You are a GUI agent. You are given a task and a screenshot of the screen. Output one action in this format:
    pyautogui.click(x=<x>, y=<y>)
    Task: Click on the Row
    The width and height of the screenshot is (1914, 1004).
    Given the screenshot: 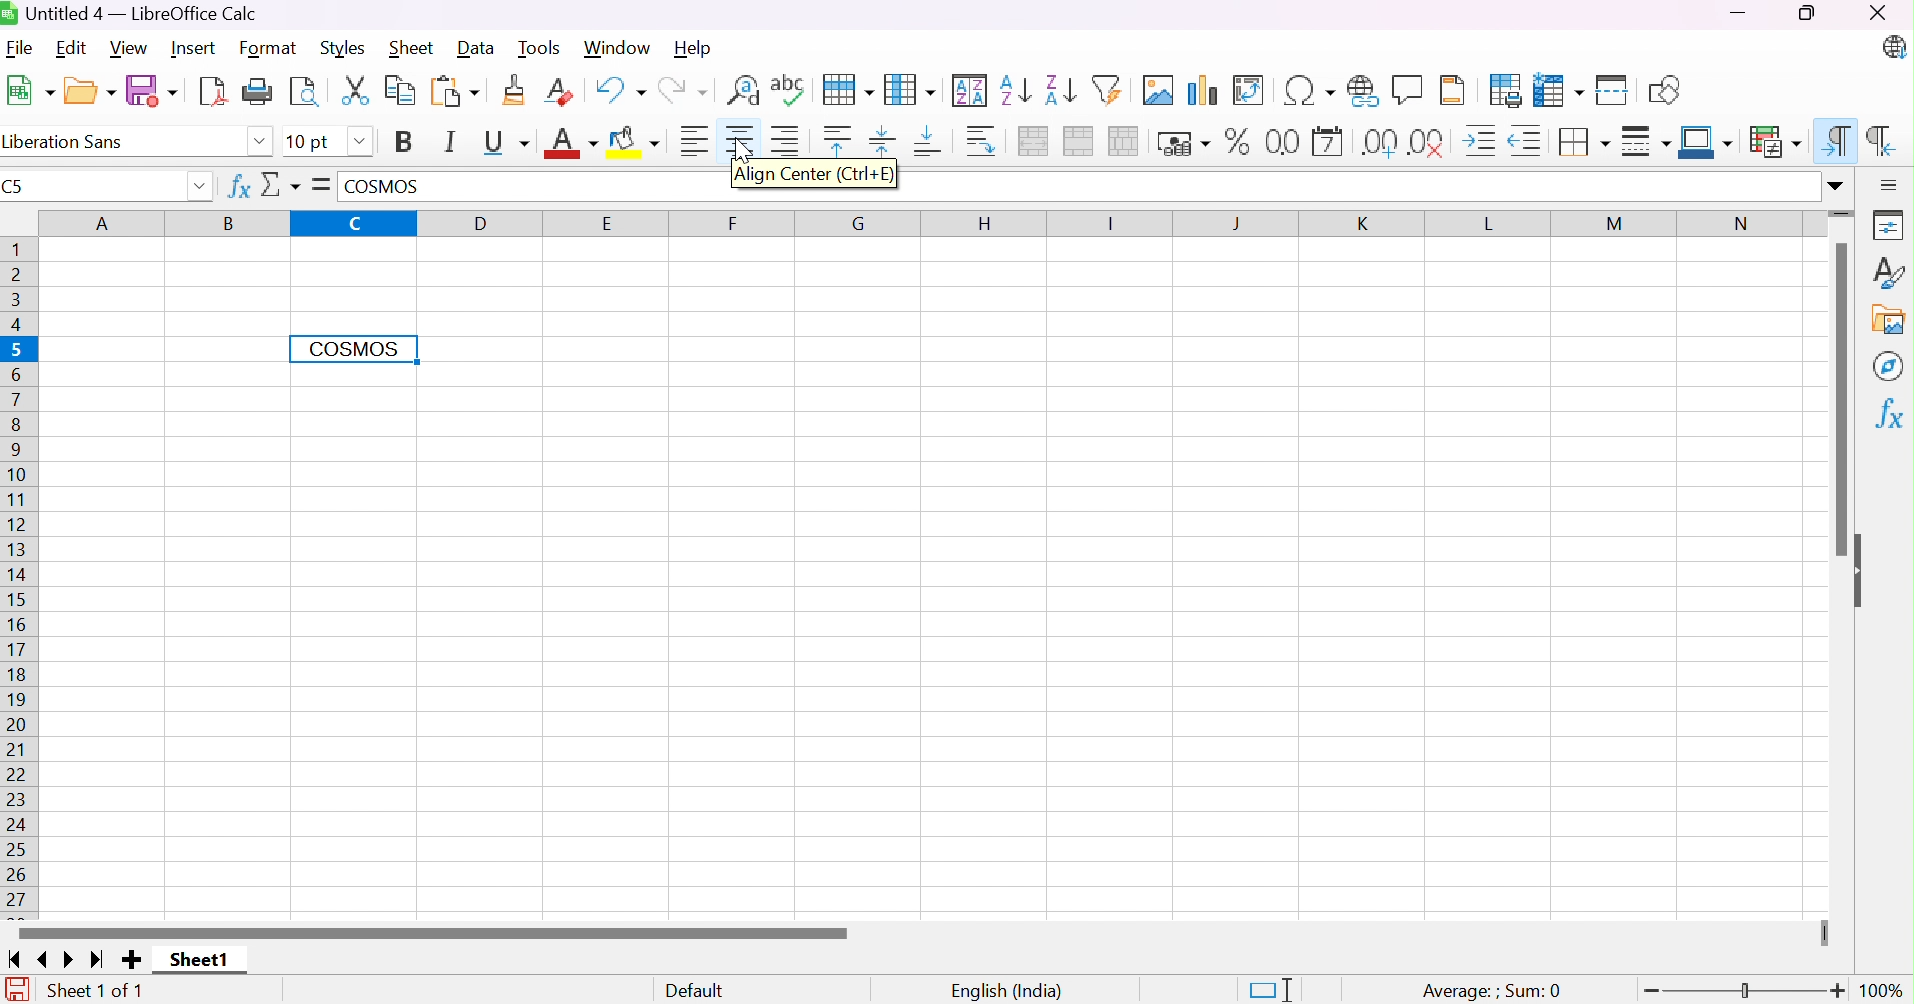 What is the action you would take?
    pyautogui.click(x=848, y=85)
    